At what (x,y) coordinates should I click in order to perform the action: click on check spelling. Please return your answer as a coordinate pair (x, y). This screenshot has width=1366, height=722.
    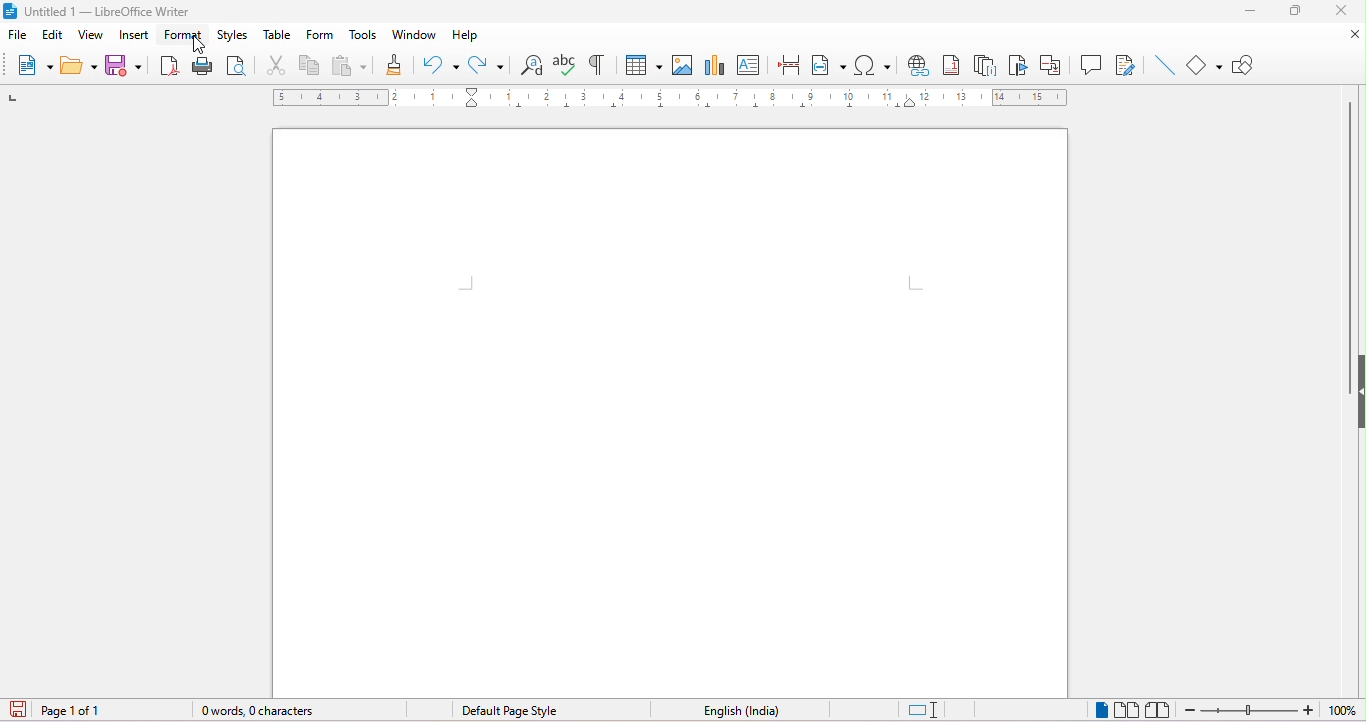
    Looking at the image, I should click on (561, 62).